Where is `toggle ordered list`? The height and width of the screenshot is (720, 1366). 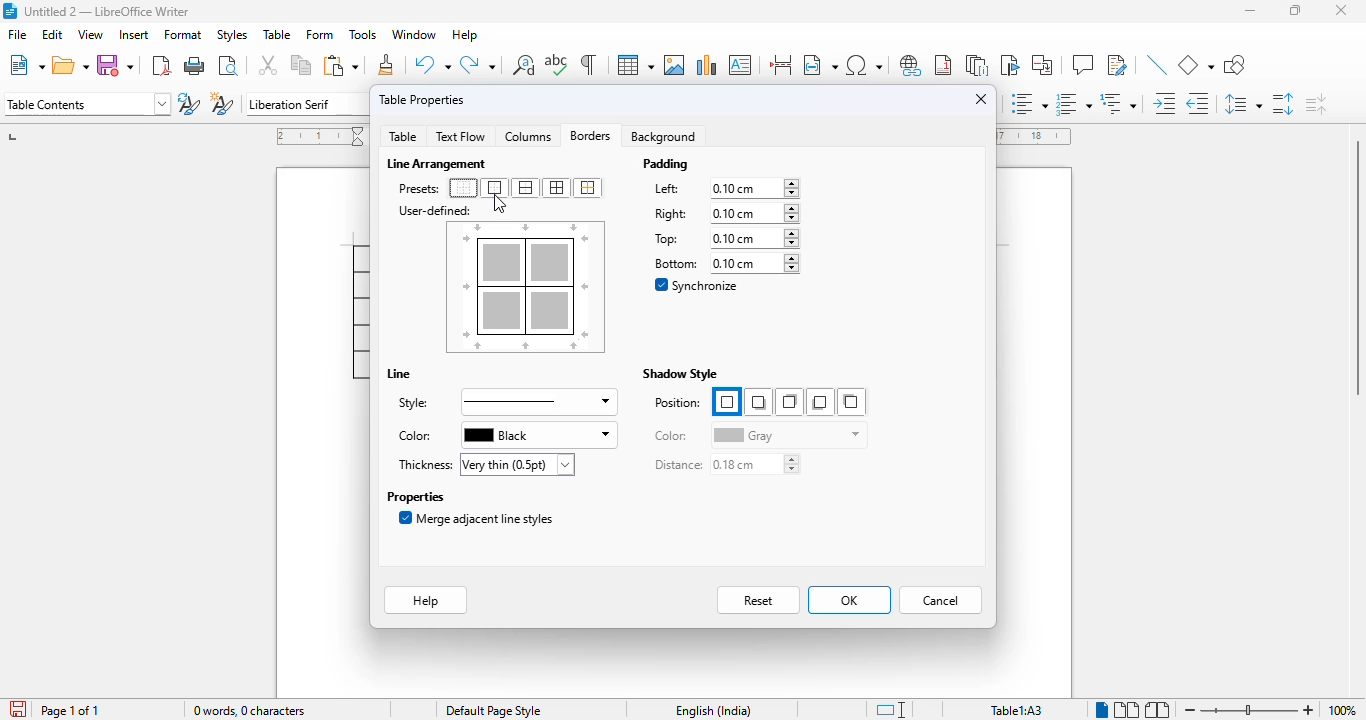
toggle ordered list is located at coordinates (1072, 103).